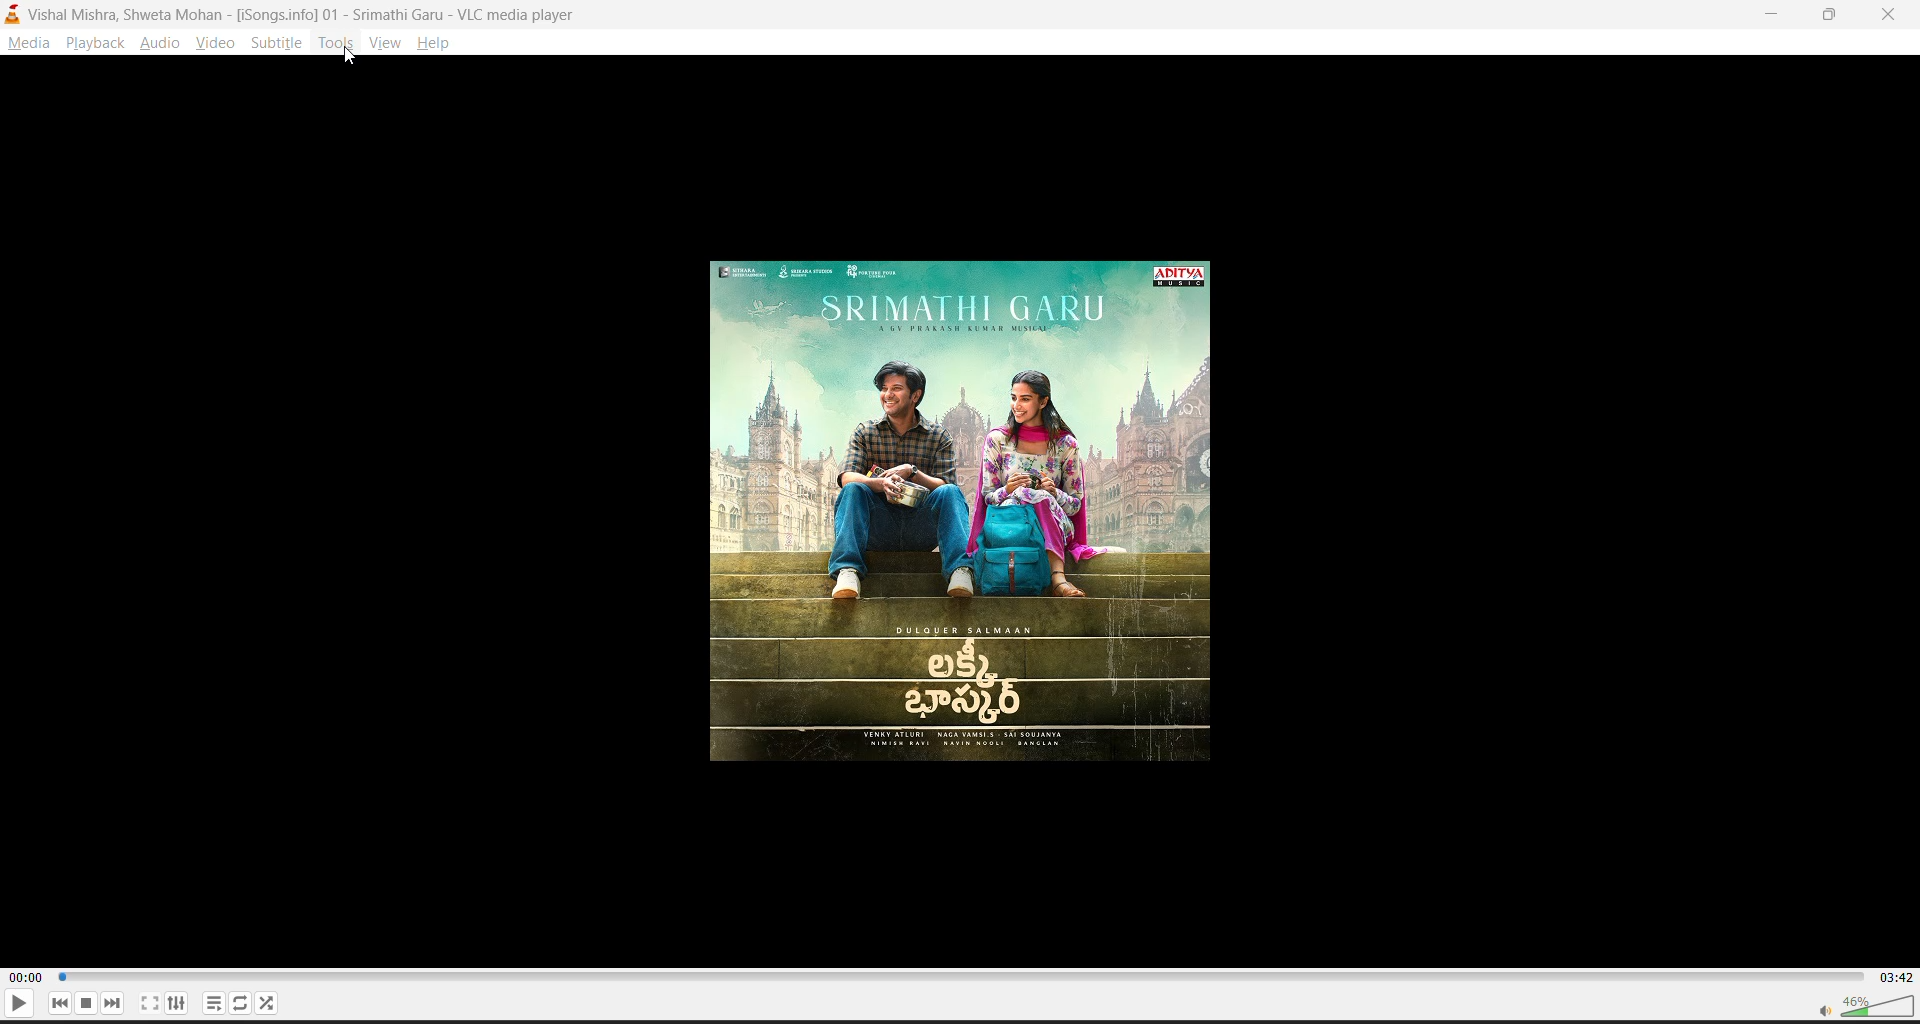 The height and width of the screenshot is (1024, 1920). Describe the element at coordinates (331, 44) in the screenshot. I see `tools` at that location.